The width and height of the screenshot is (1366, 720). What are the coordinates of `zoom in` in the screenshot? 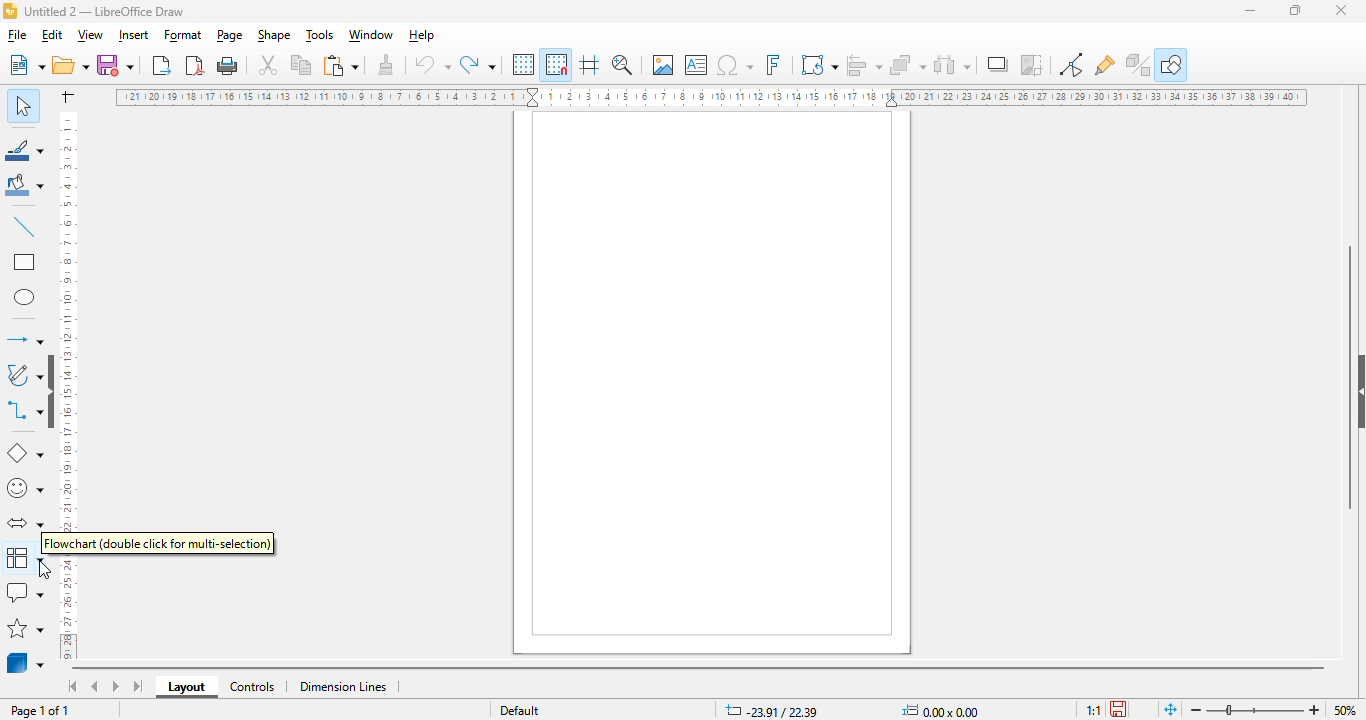 It's located at (1314, 709).